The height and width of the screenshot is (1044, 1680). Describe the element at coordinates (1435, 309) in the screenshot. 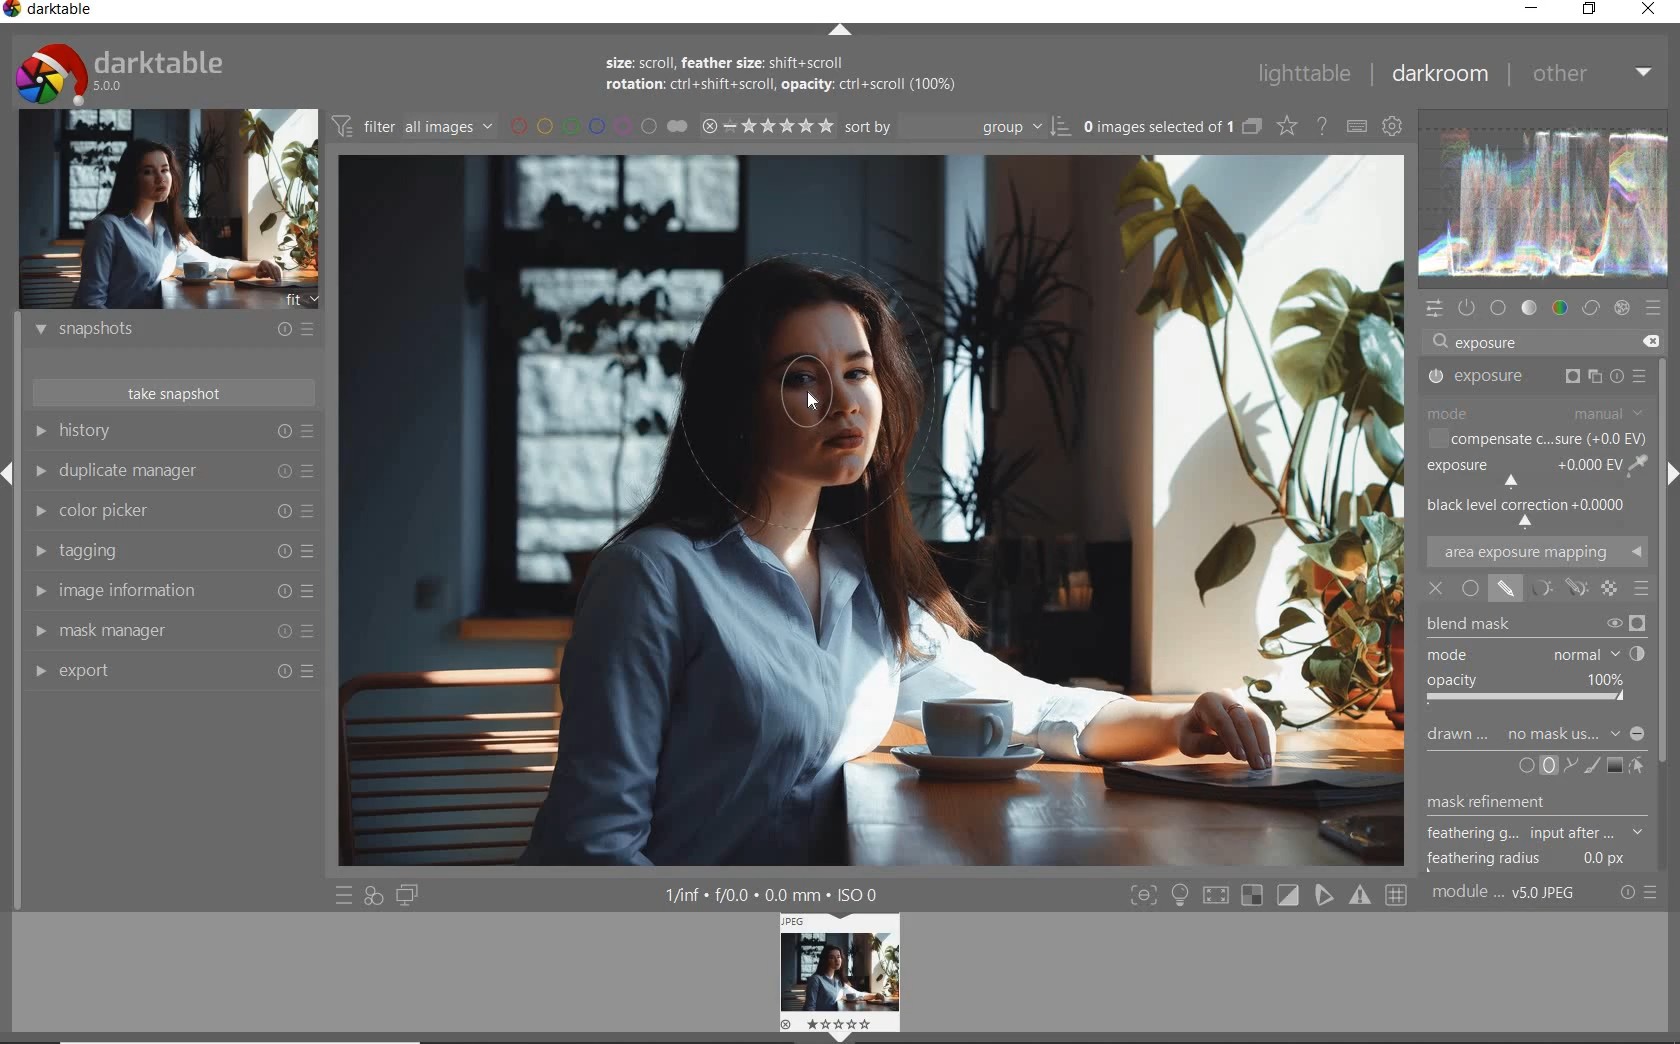

I see `quick access panel` at that location.